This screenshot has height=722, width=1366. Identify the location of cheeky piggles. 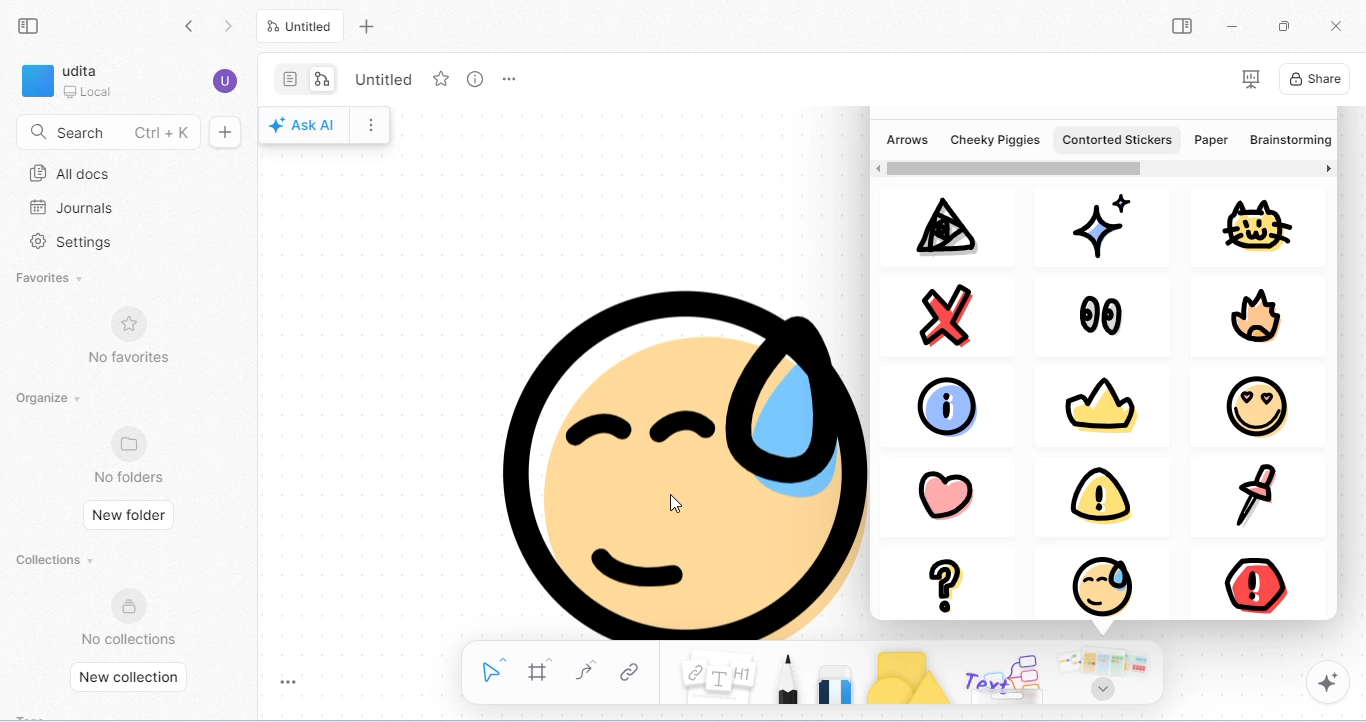
(996, 139).